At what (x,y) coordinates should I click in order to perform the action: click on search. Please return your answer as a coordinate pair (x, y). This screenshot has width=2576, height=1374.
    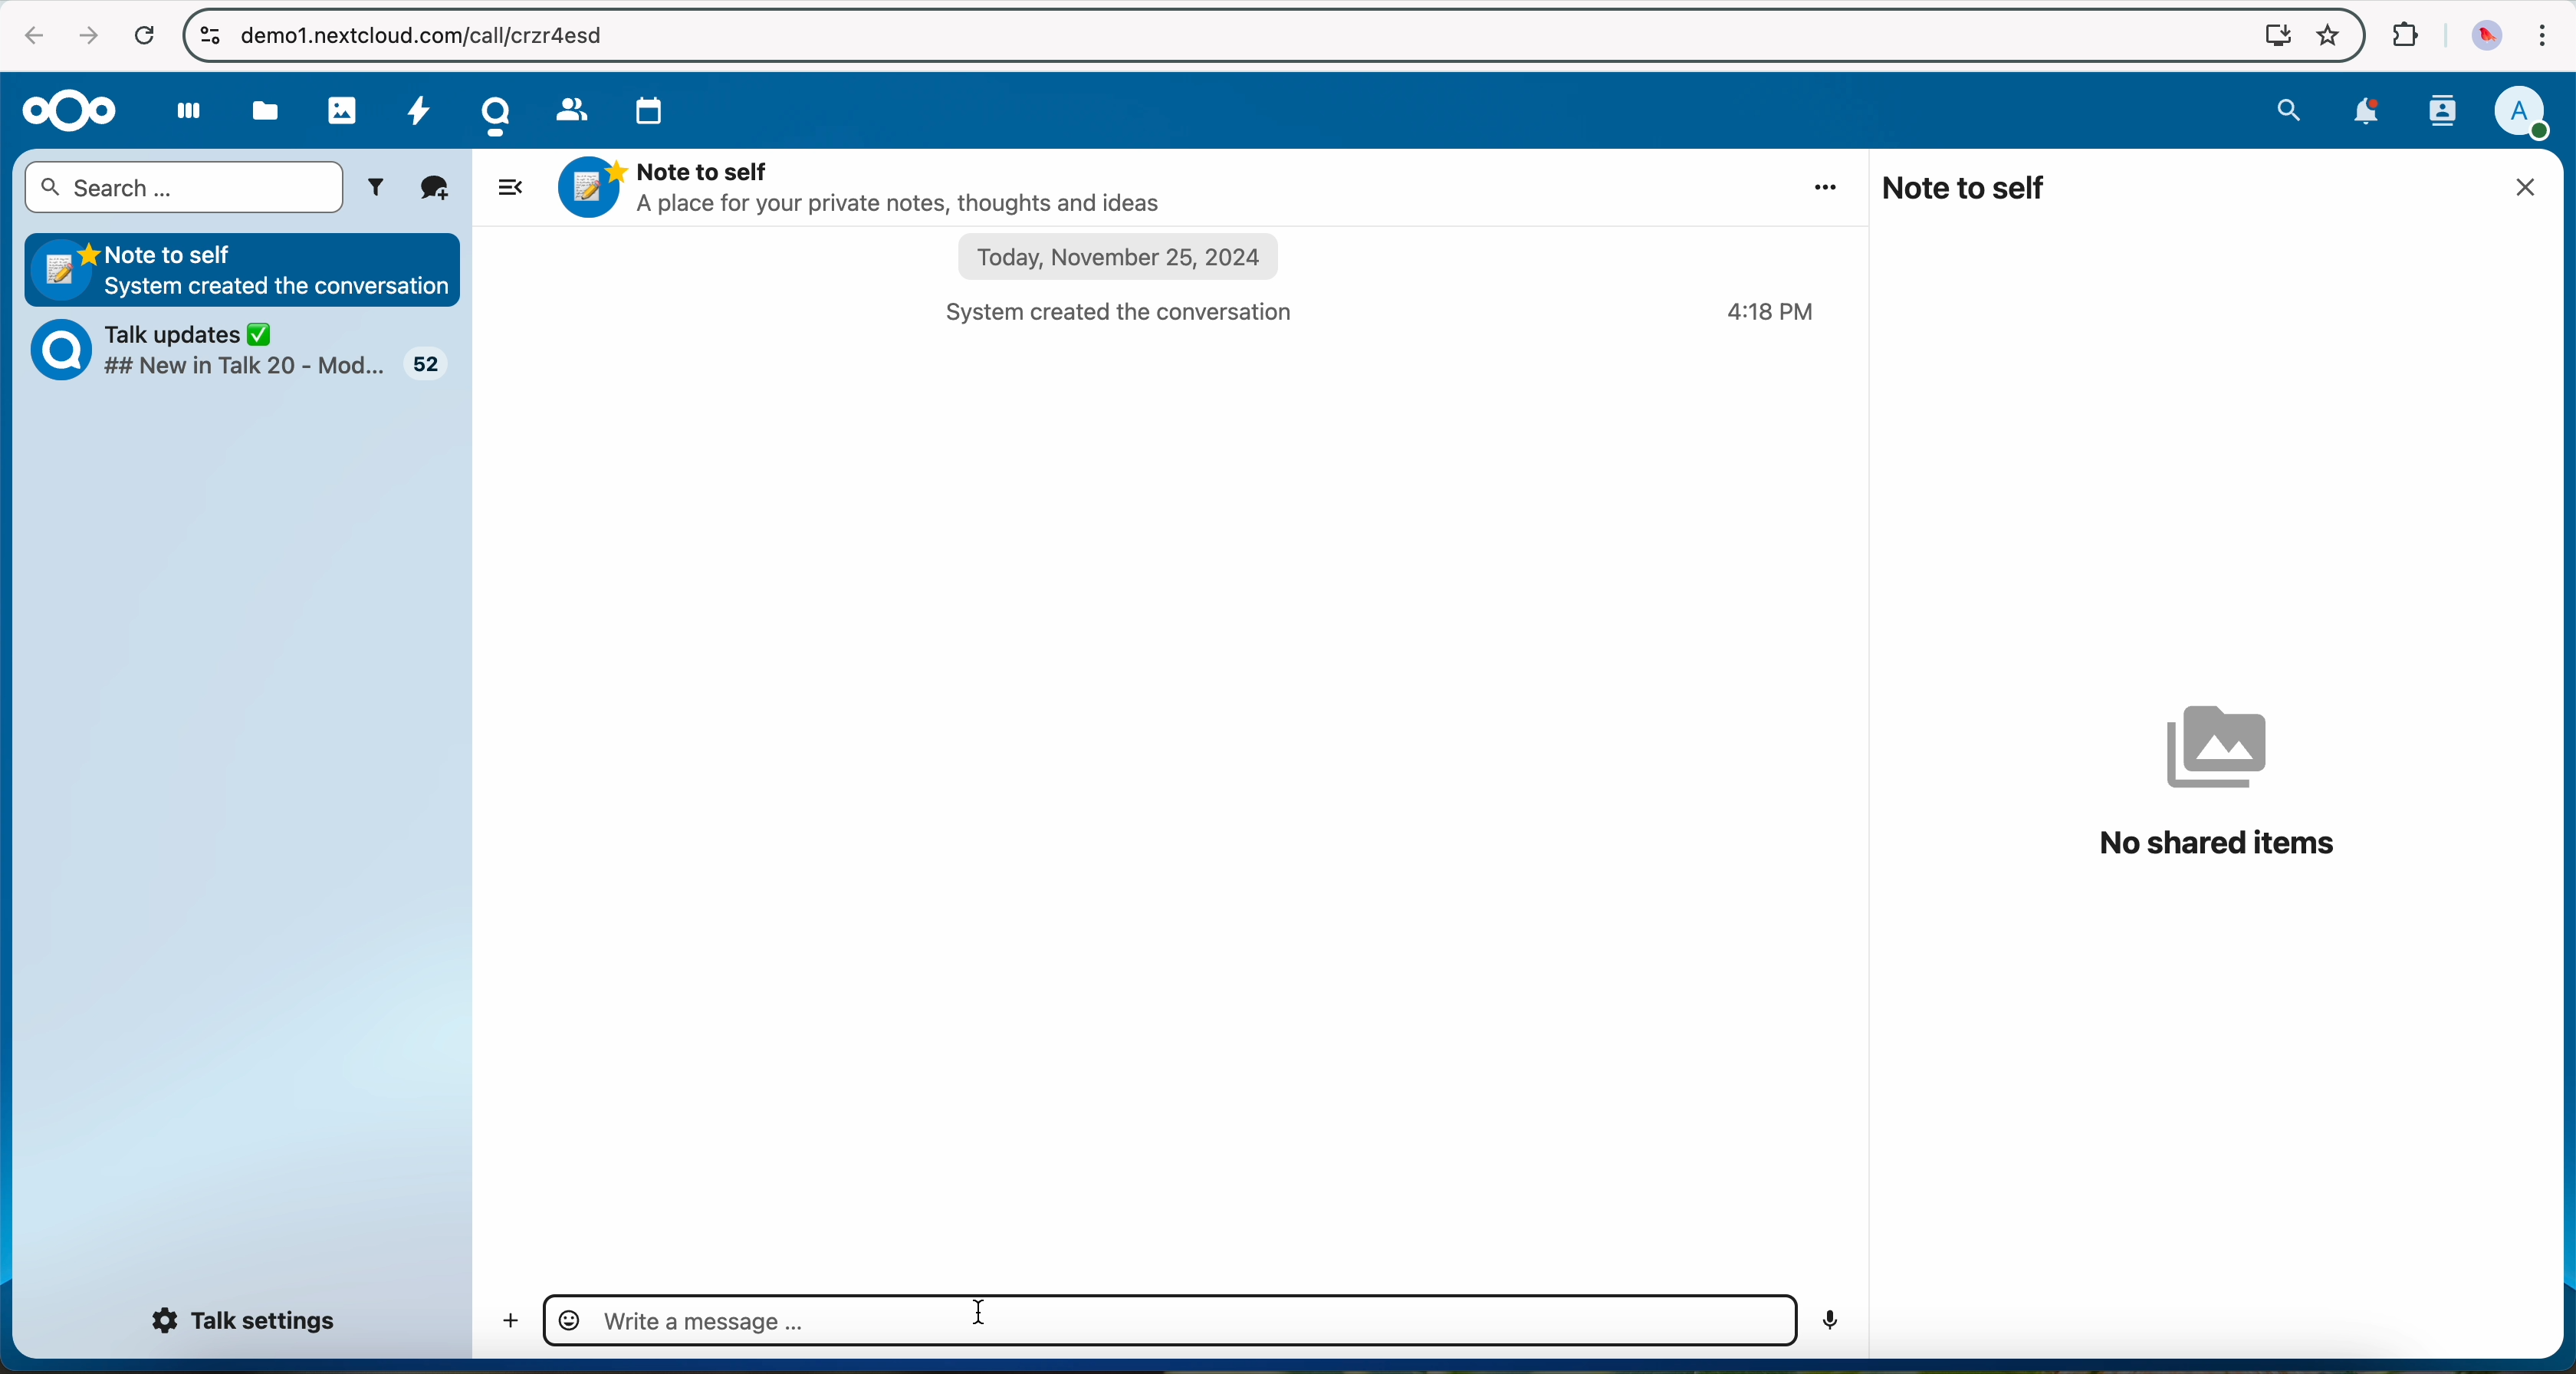
    Looking at the image, I should click on (2289, 110).